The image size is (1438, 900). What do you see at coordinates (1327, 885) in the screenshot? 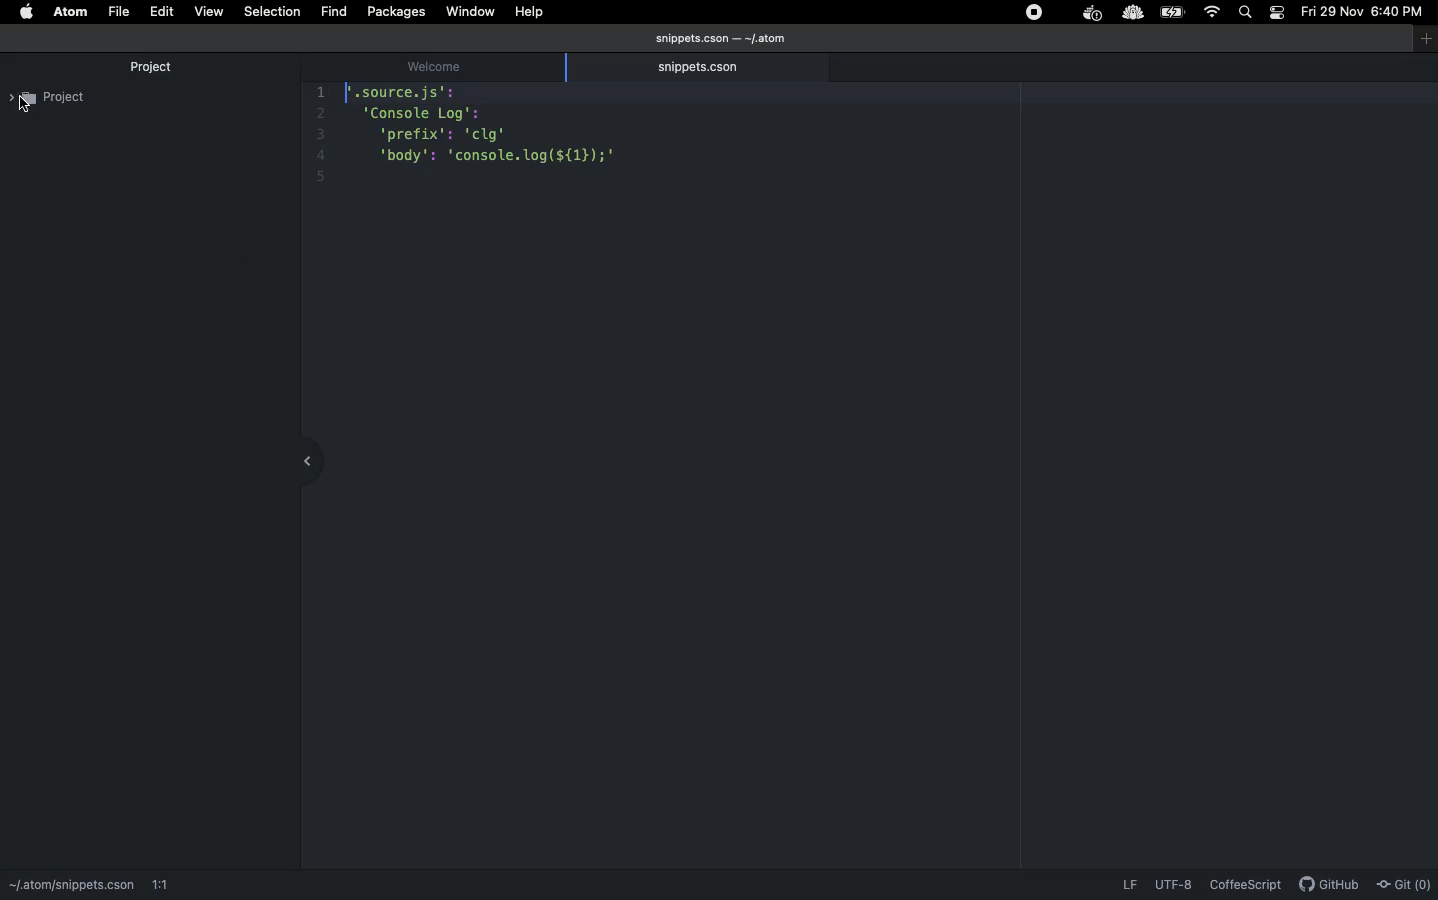
I see `GitHub` at bounding box center [1327, 885].